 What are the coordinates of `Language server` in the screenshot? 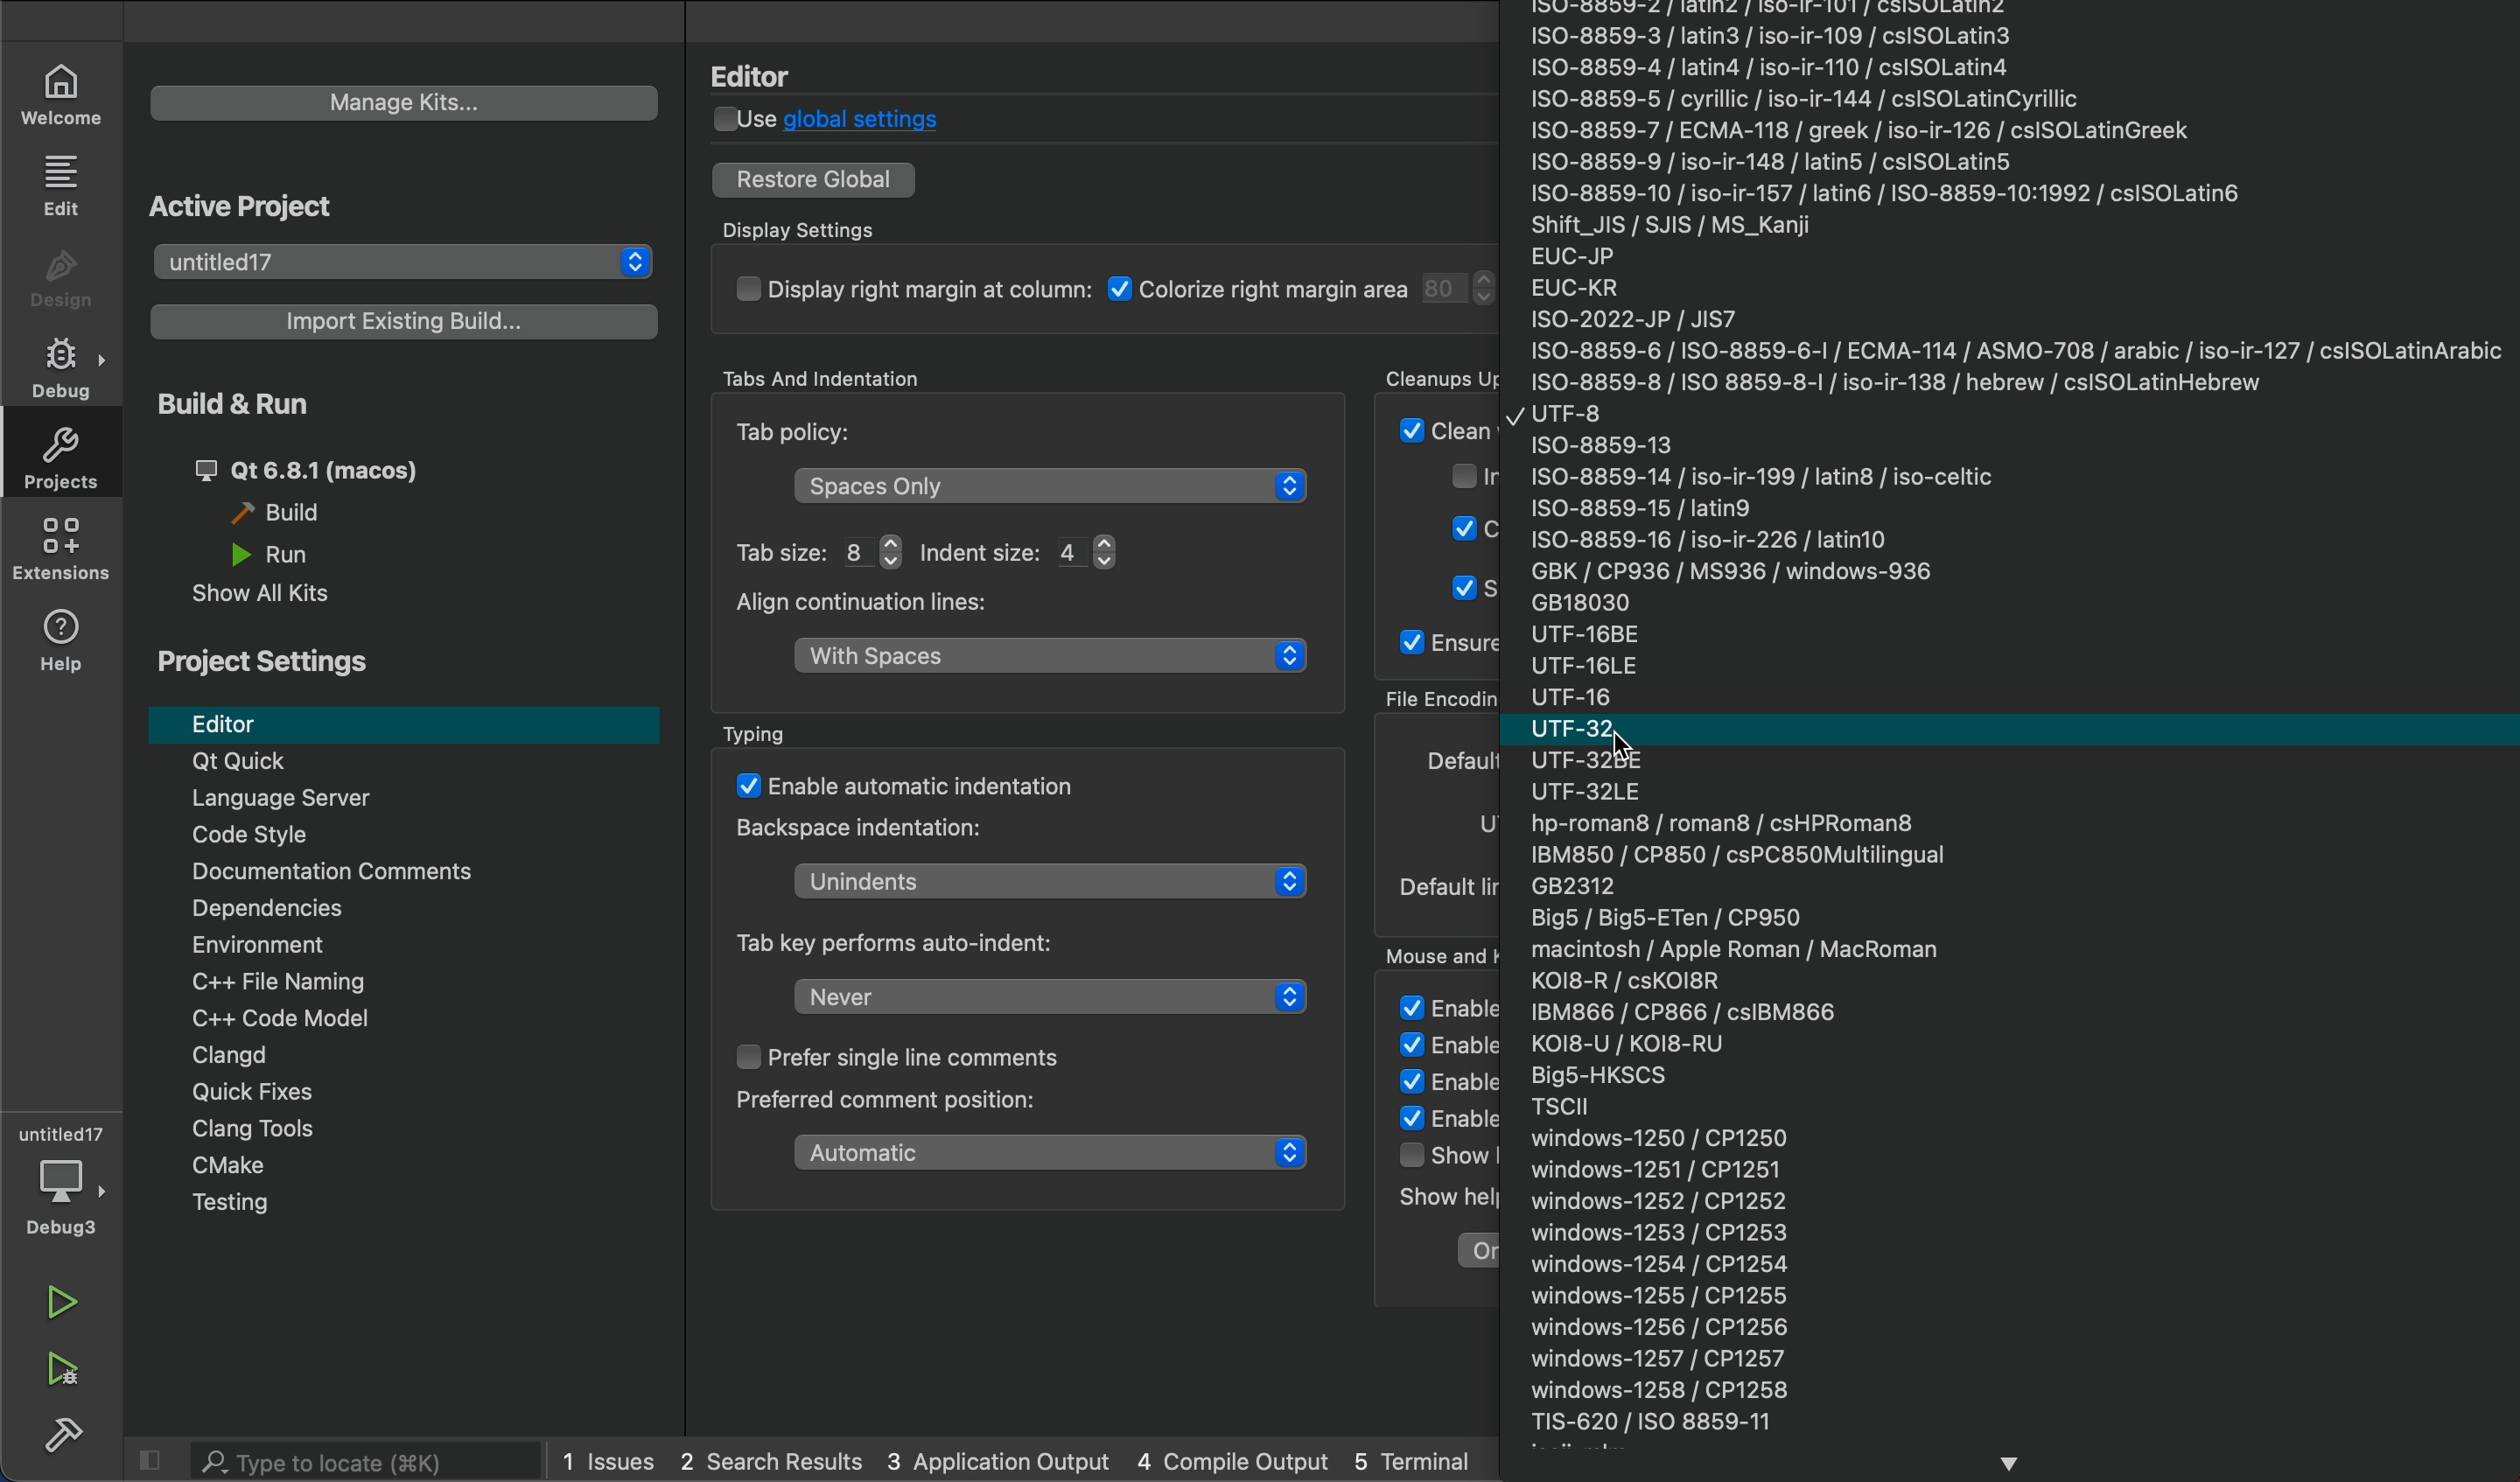 It's located at (406, 799).